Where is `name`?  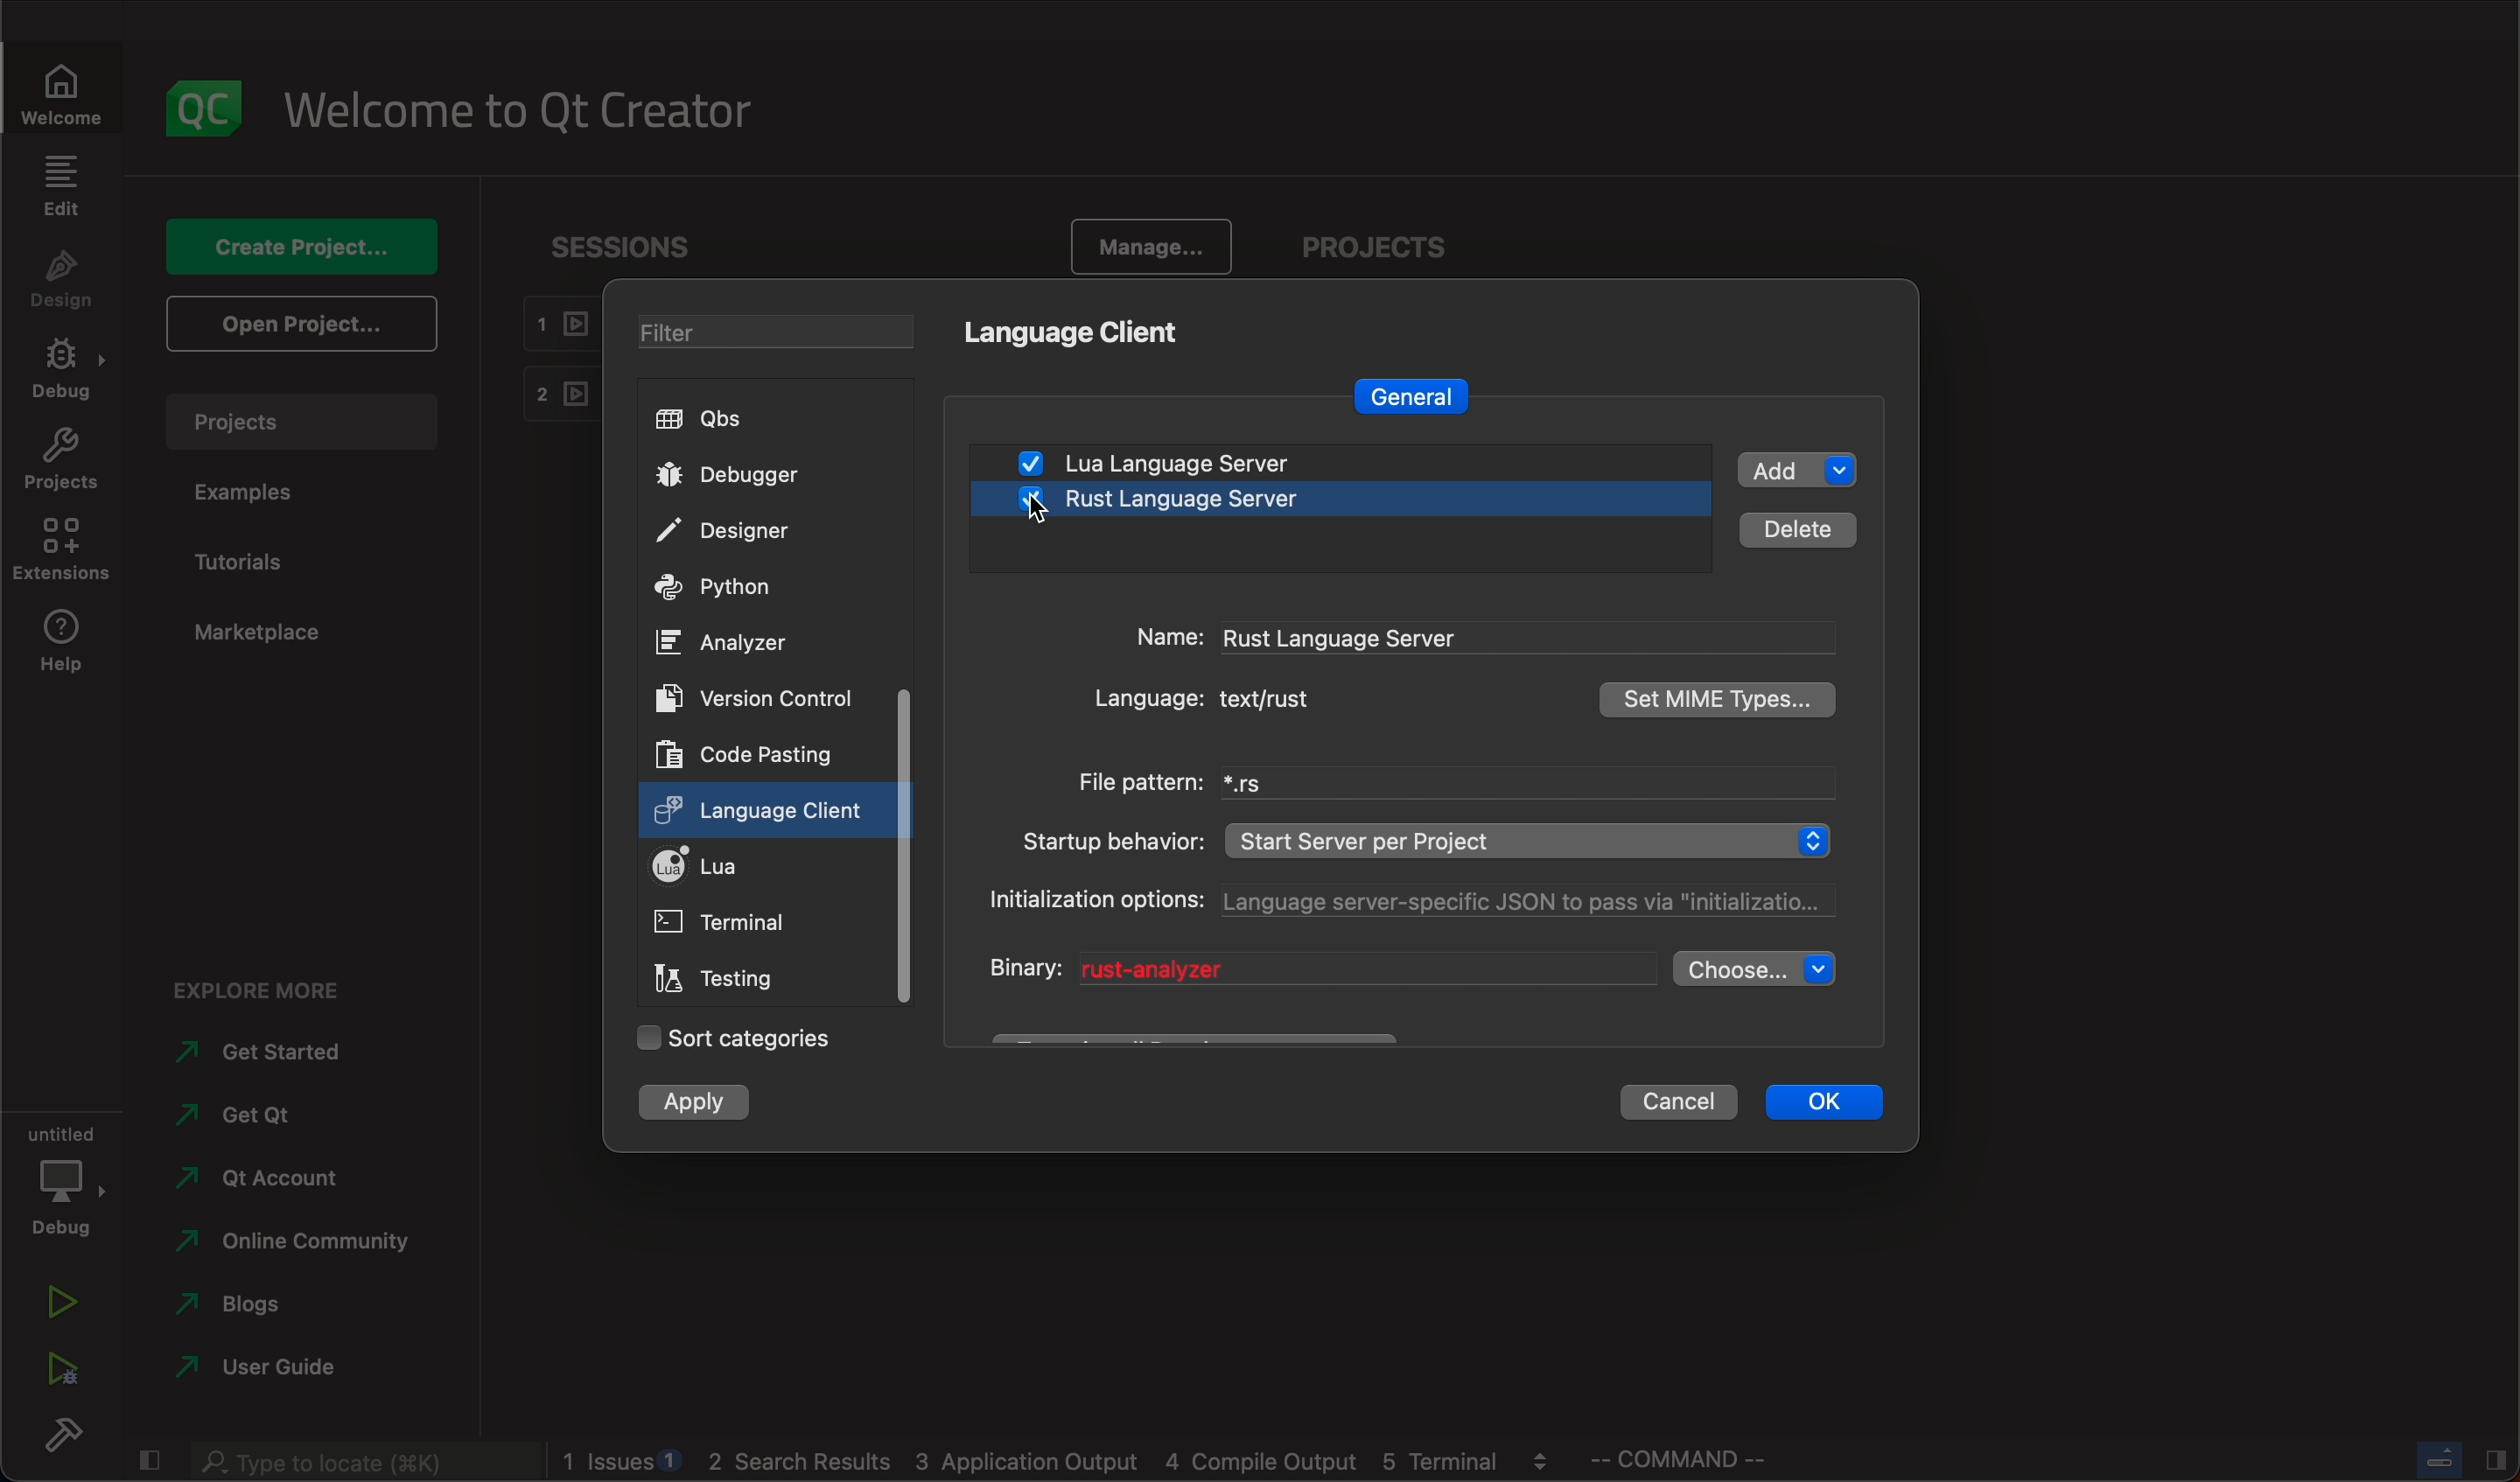
name is located at coordinates (1439, 637).